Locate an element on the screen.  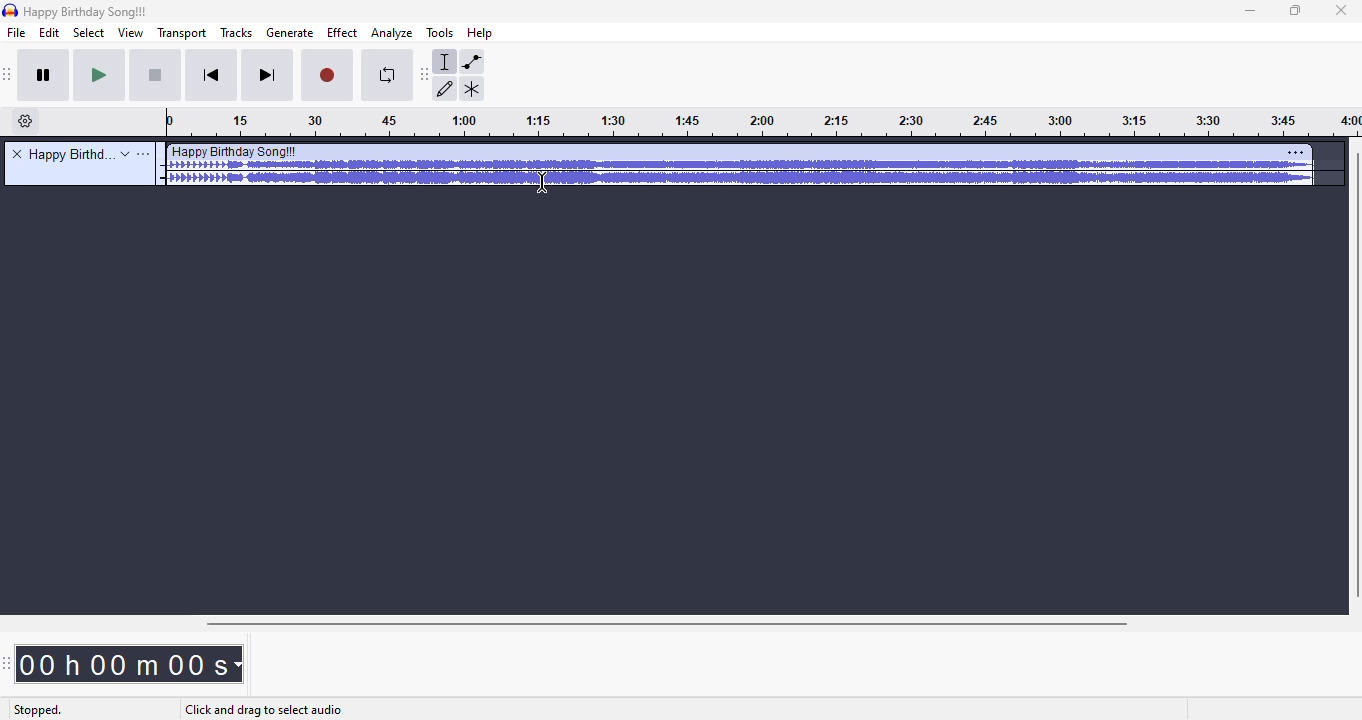
play is located at coordinates (100, 76).